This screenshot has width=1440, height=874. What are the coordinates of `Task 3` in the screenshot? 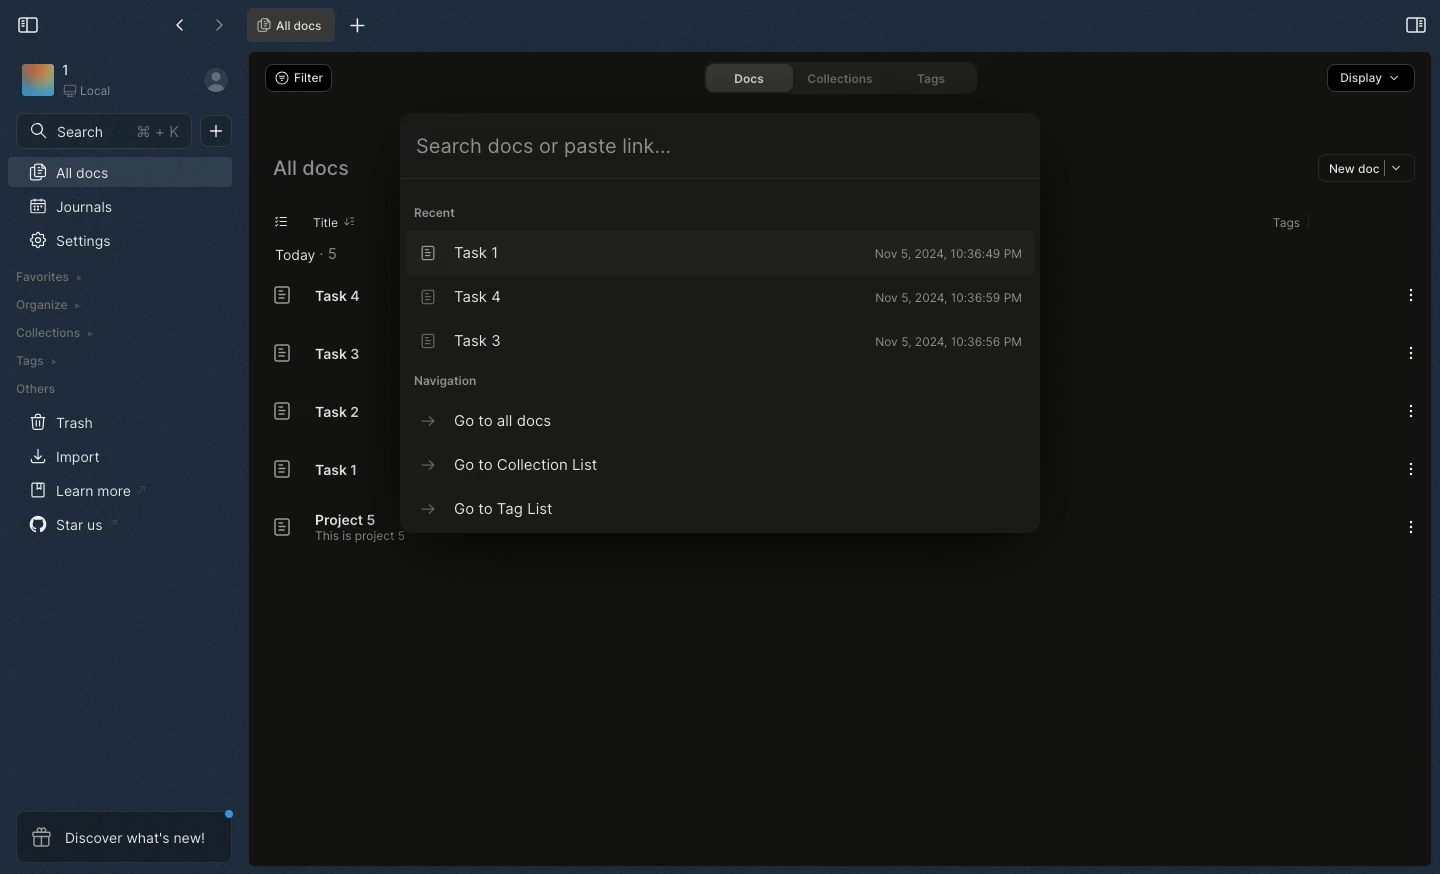 It's located at (313, 351).